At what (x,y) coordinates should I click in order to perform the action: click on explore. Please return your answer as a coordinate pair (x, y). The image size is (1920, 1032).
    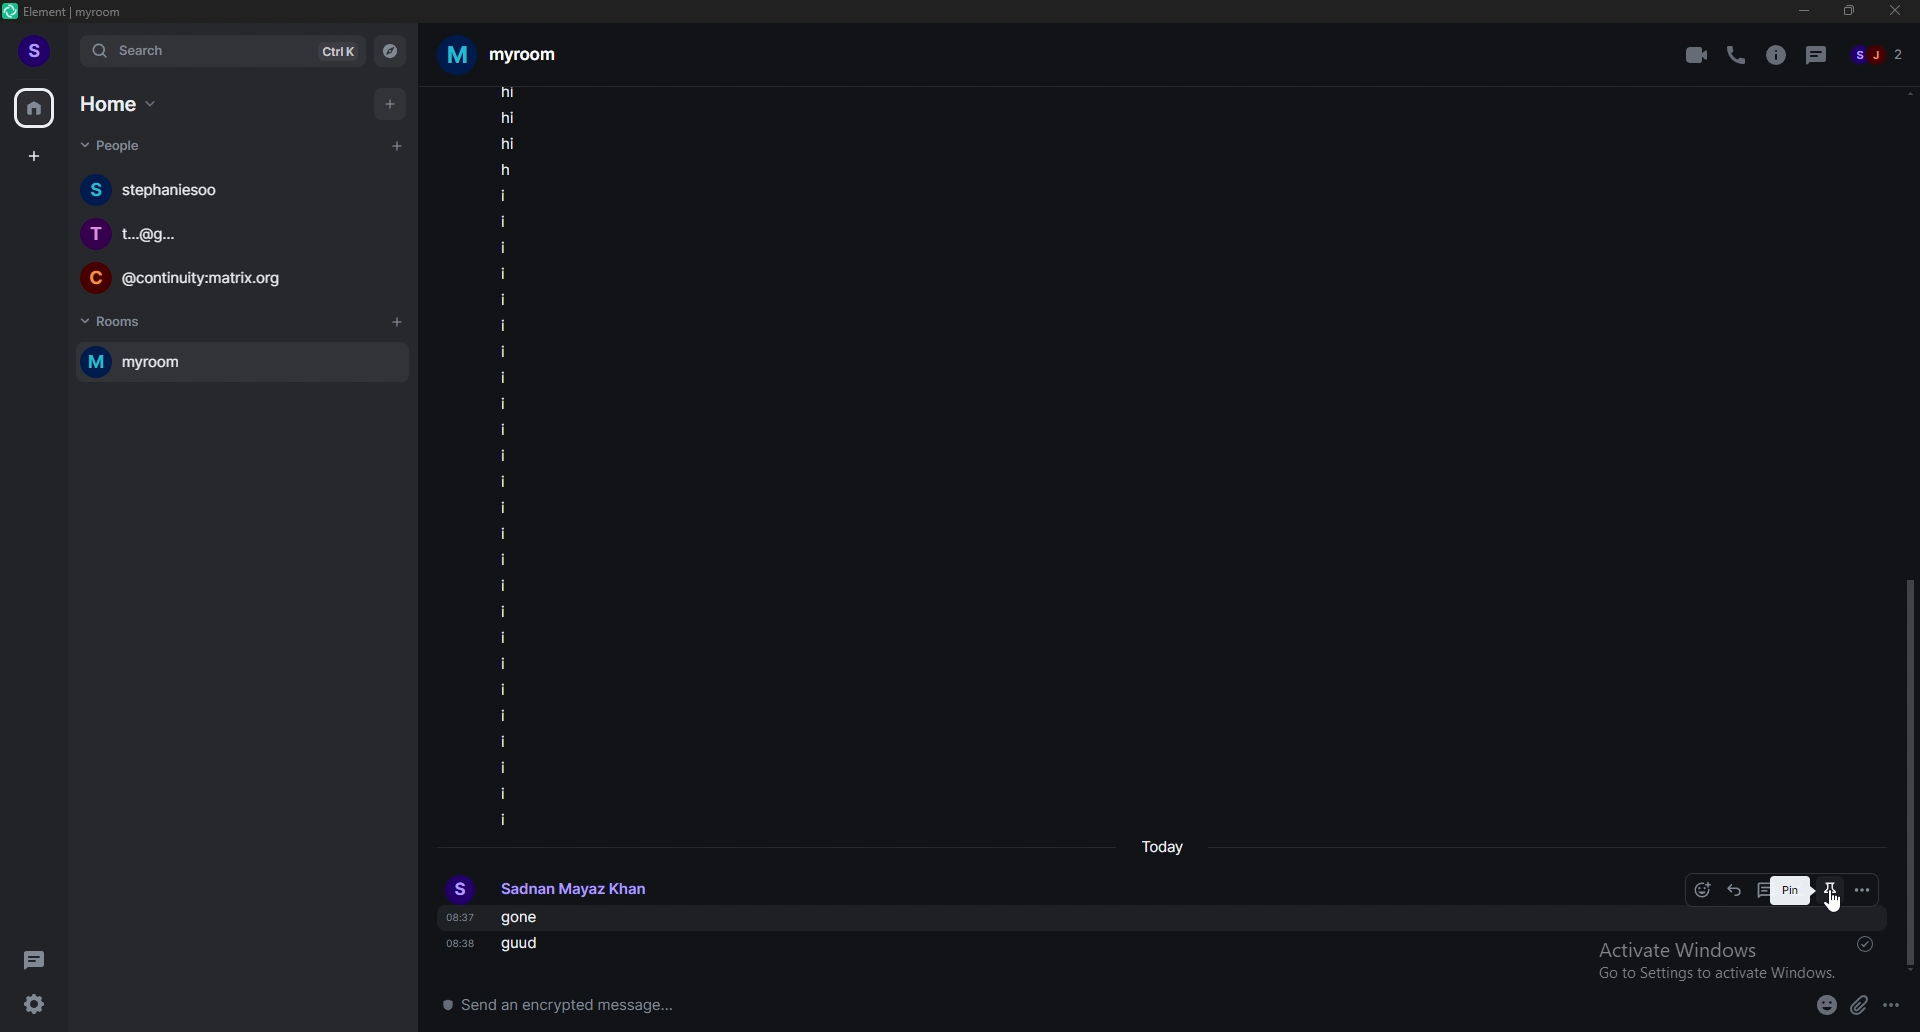
    Looking at the image, I should click on (392, 50).